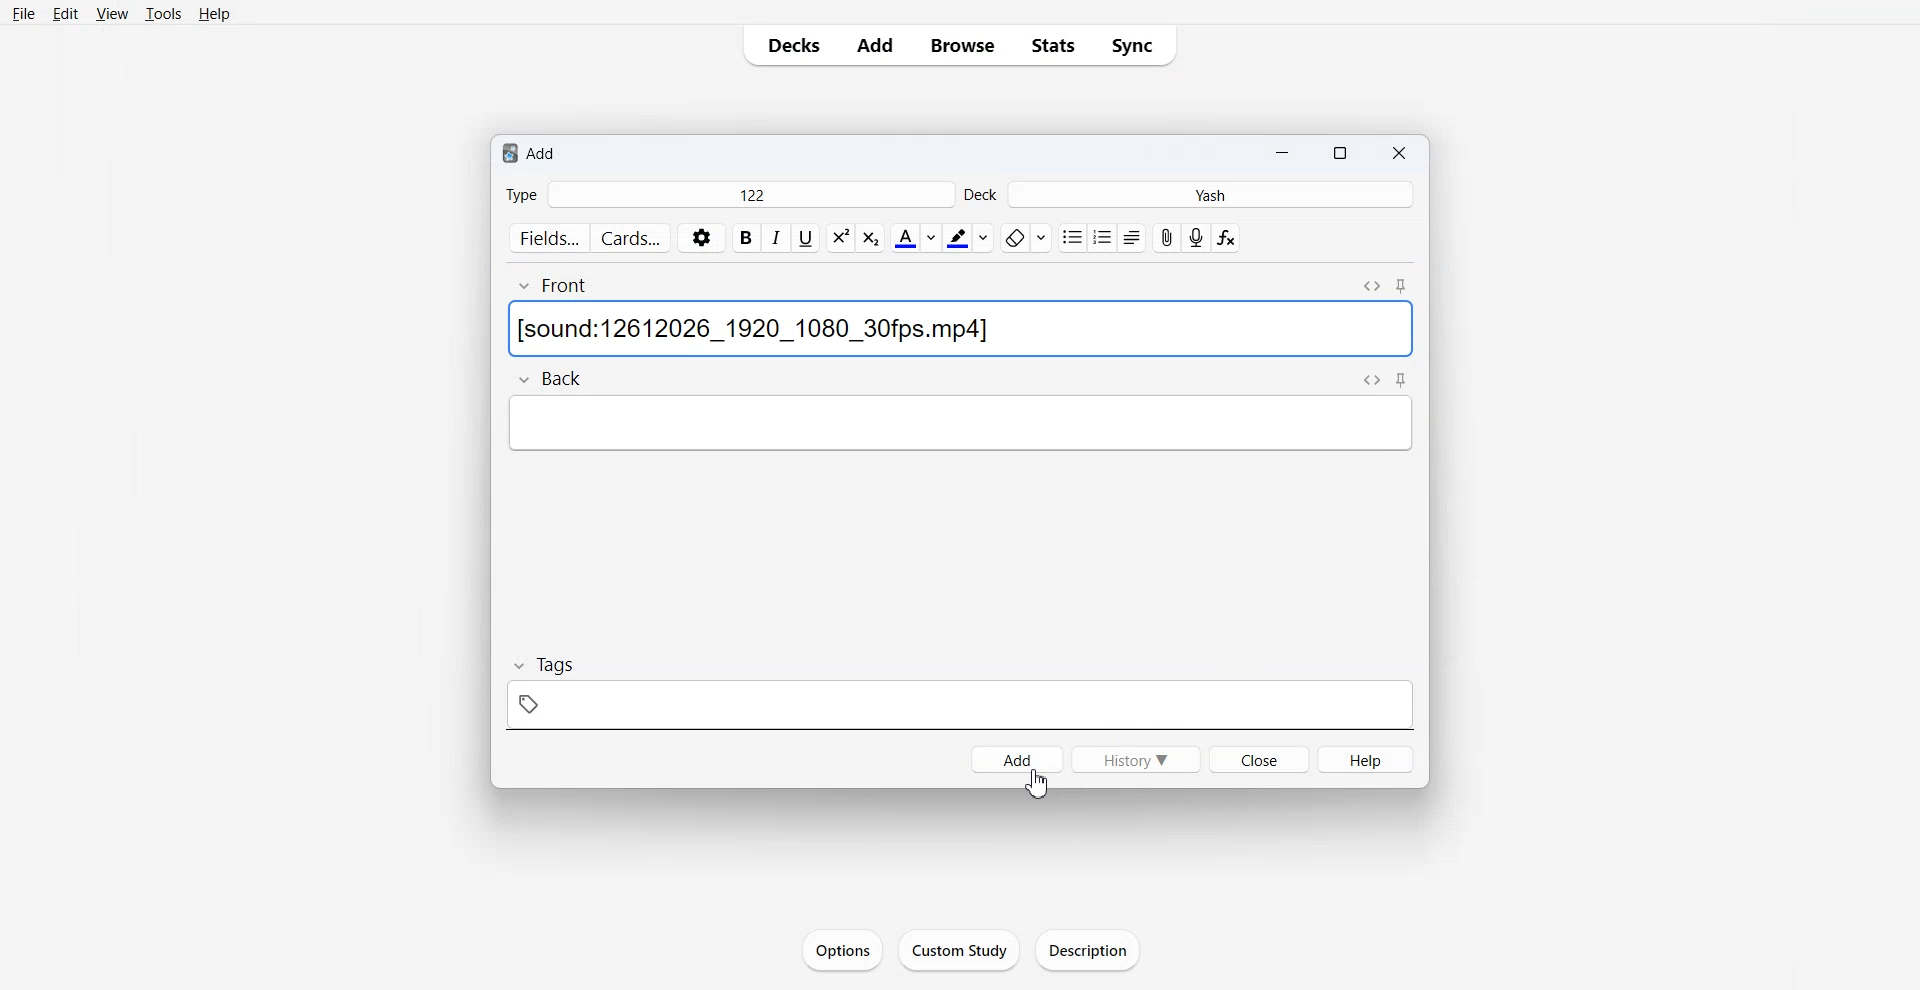 Image resolution: width=1920 pixels, height=990 pixels. I want to click on Browse, so click(964, 45).